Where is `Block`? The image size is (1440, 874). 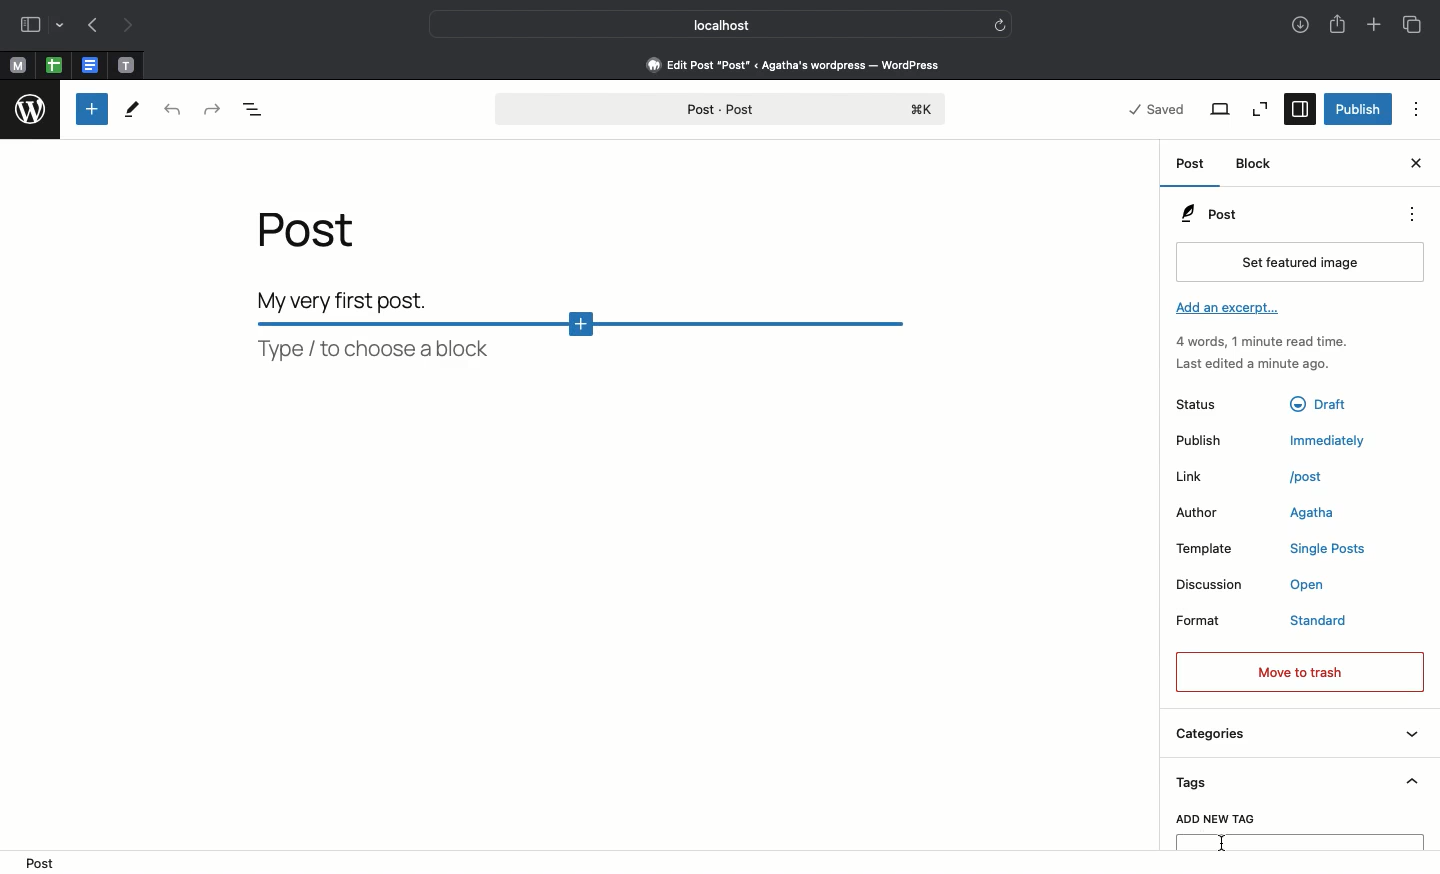 Block is located at coordinates (587, 340).